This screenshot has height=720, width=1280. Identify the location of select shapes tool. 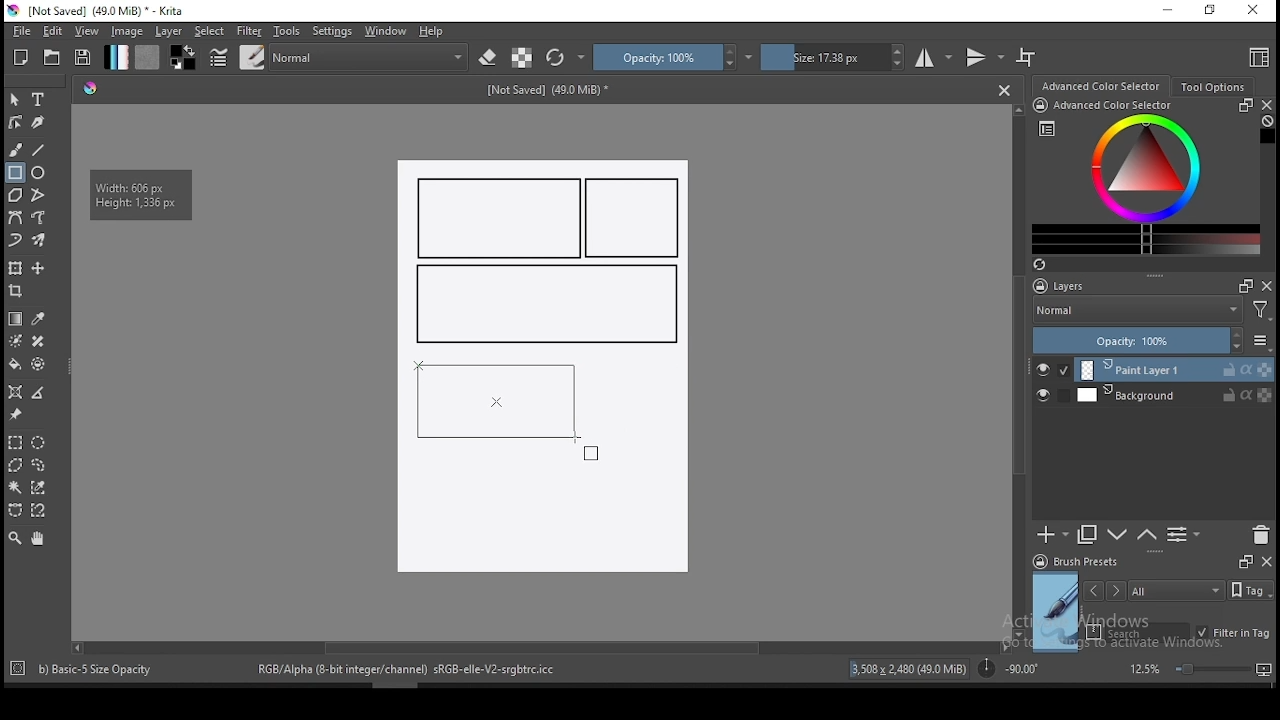
(15, 99).